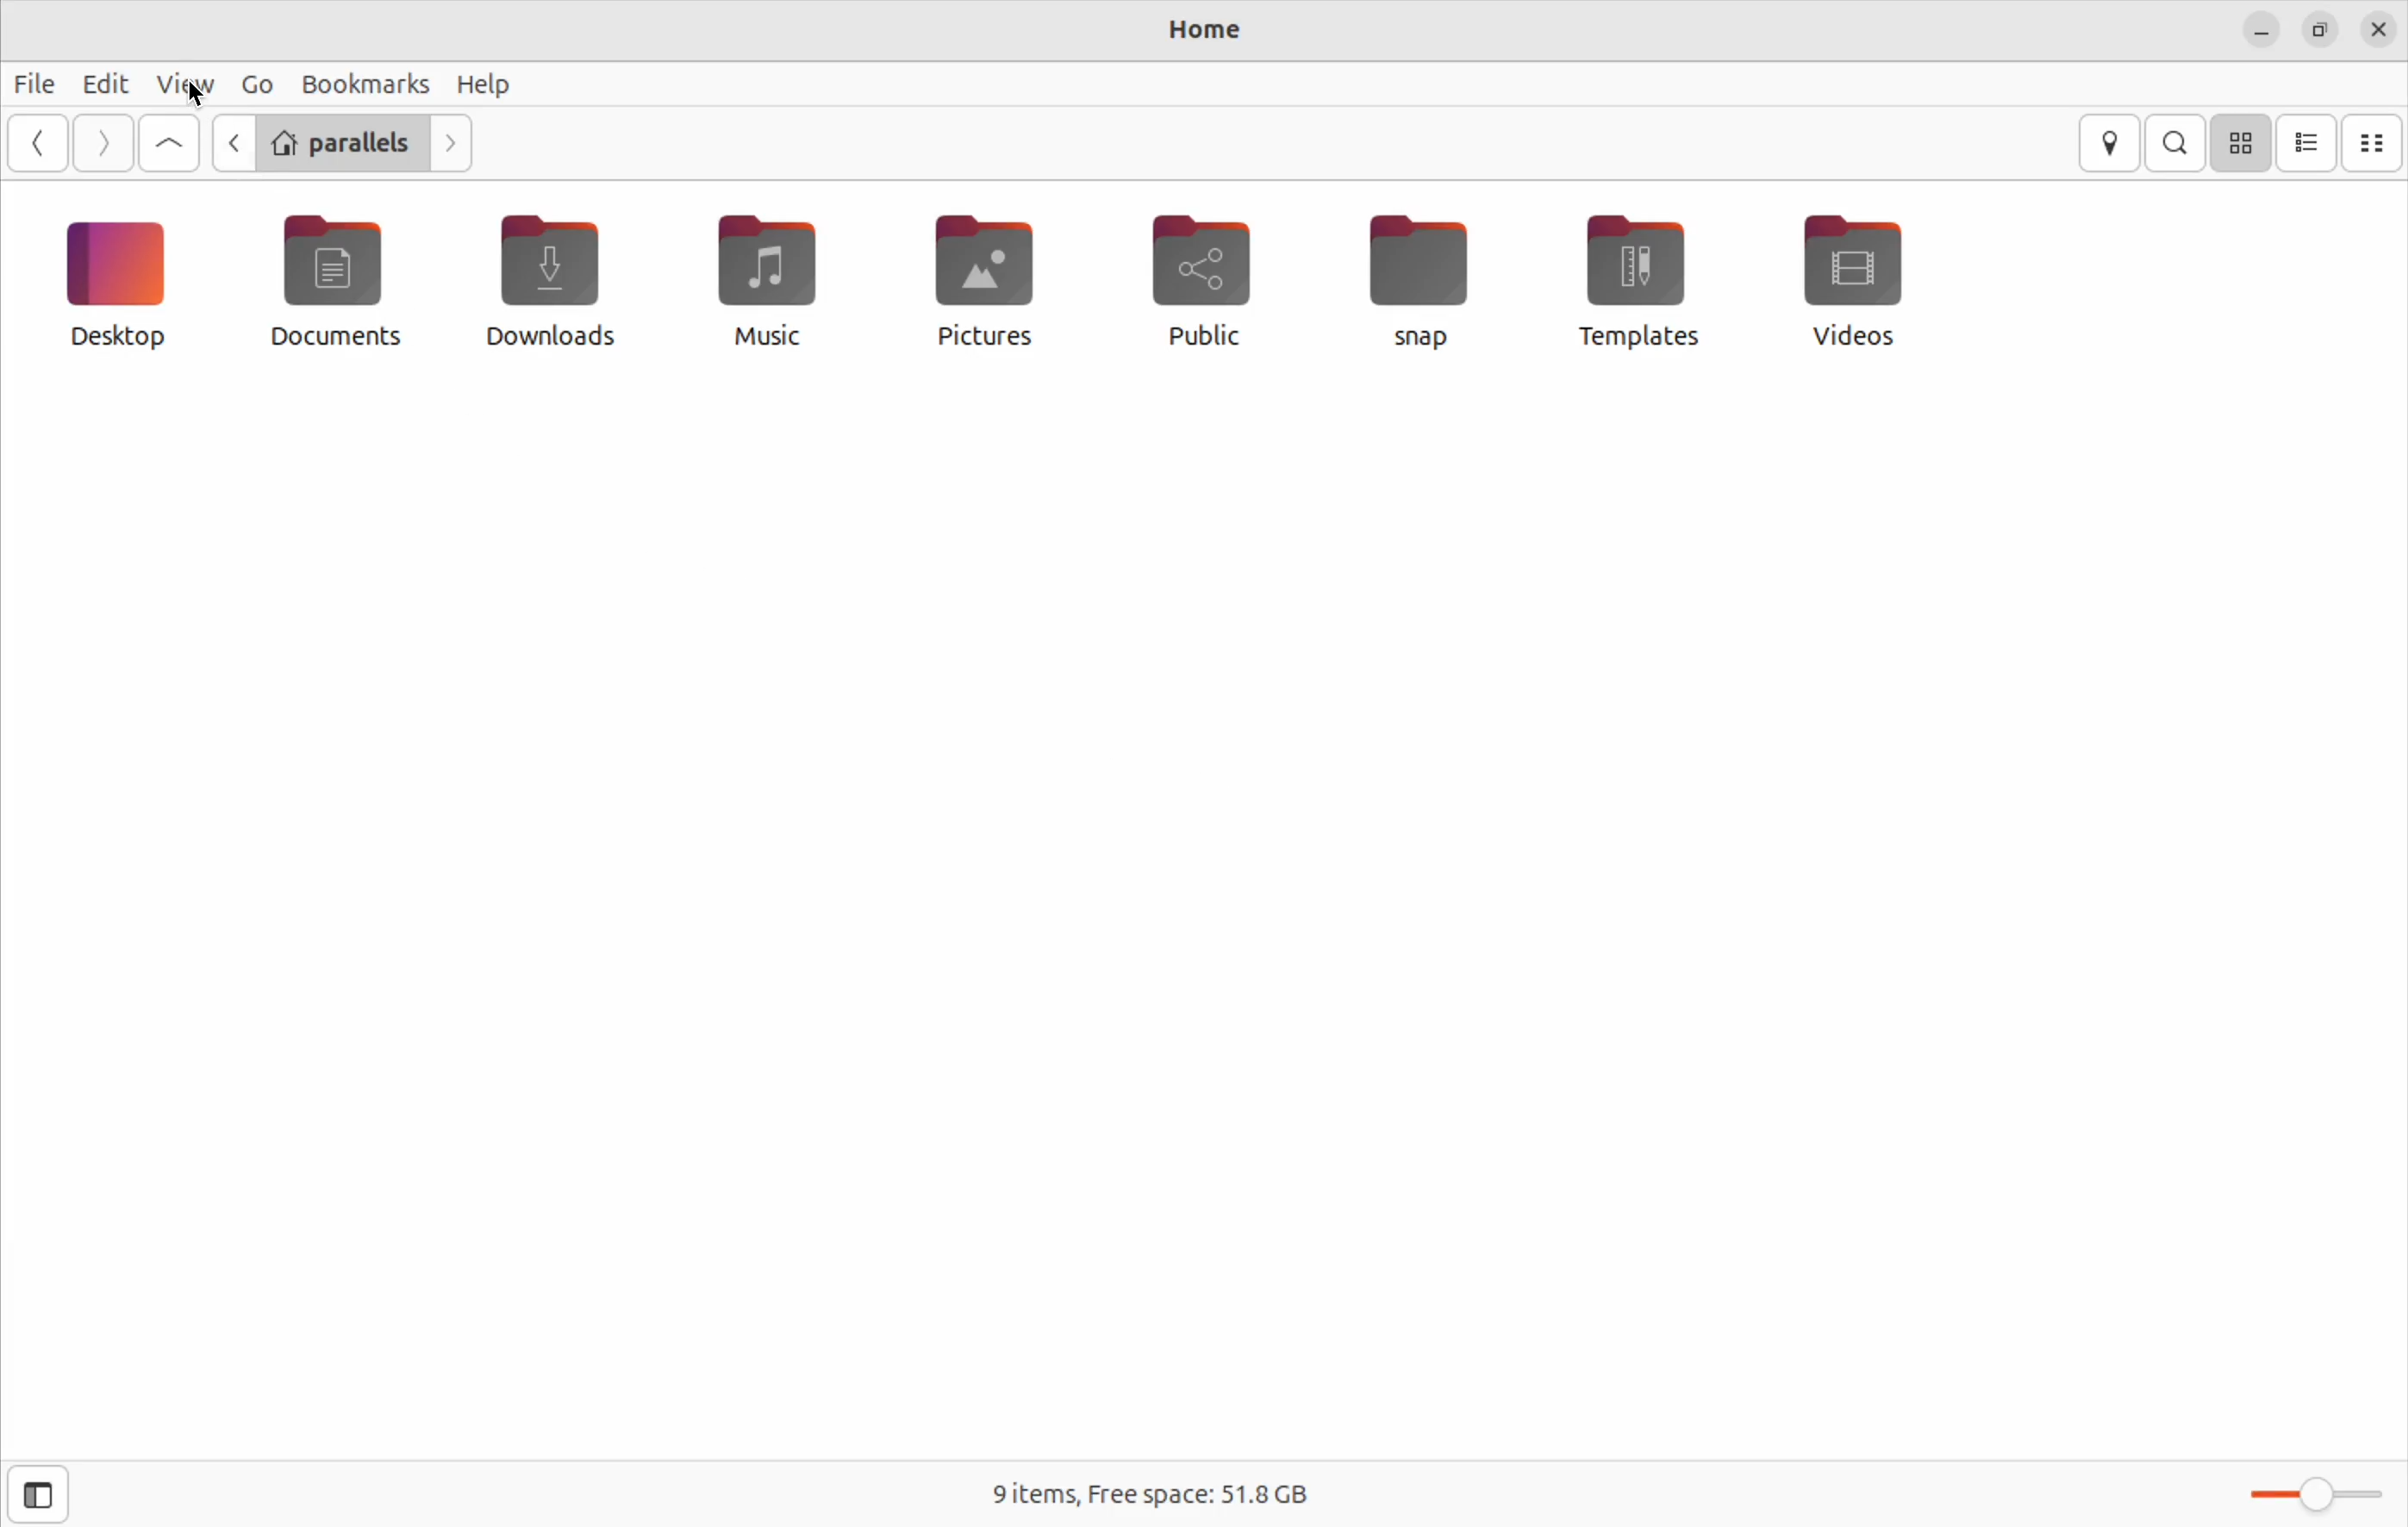 This screenshot has height=1527, width=2408. I want to click on downloads, so click(545, 281).